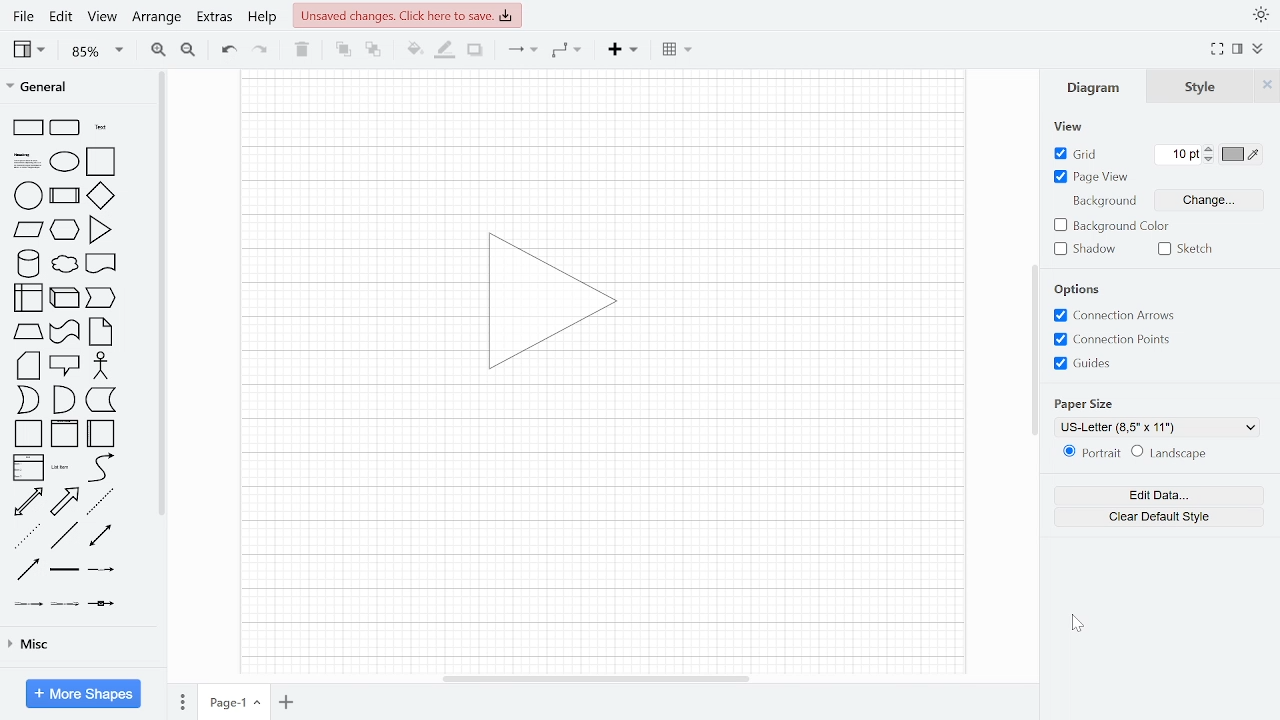 The height and width of the screenshot is (720, 1280). What do you see at coordinates (373, 49) in the screenshot?
I see `To back` at bounding box center [373, 49].